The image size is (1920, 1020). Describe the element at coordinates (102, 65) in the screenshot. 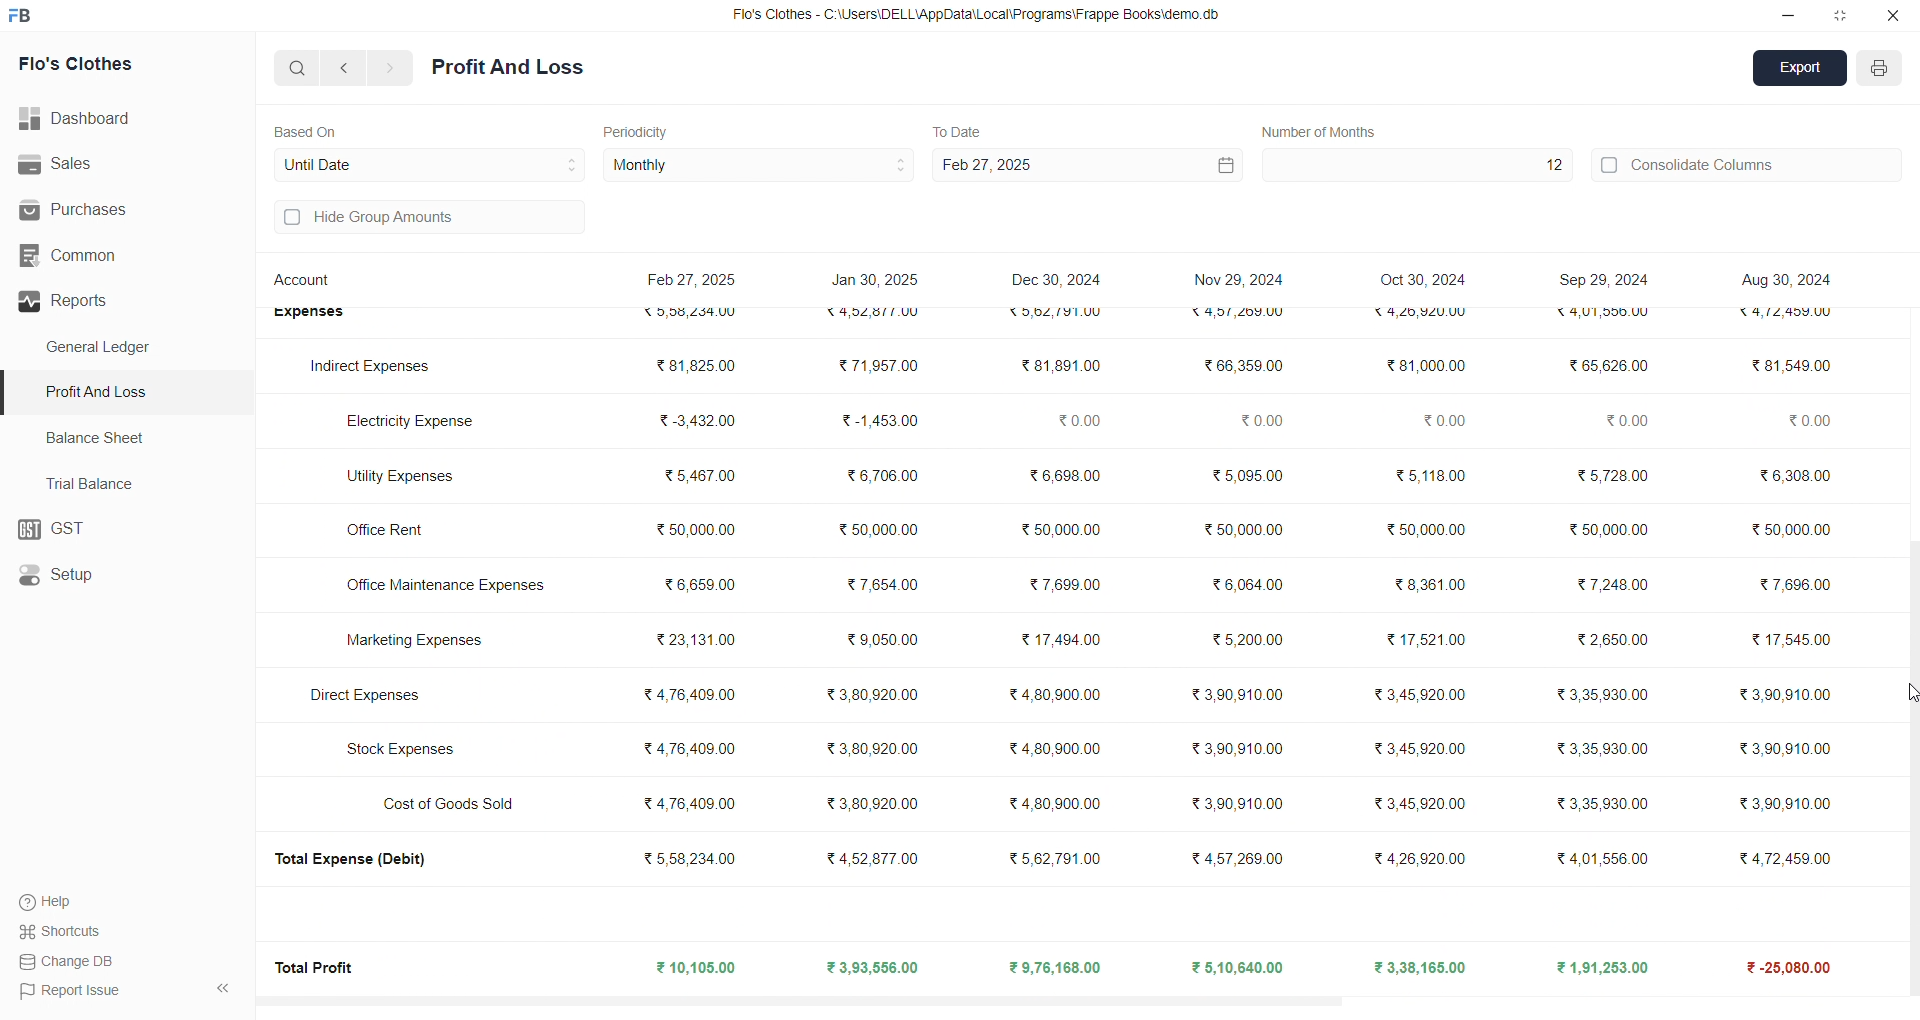

I see `Flo's Clothes` at that location.